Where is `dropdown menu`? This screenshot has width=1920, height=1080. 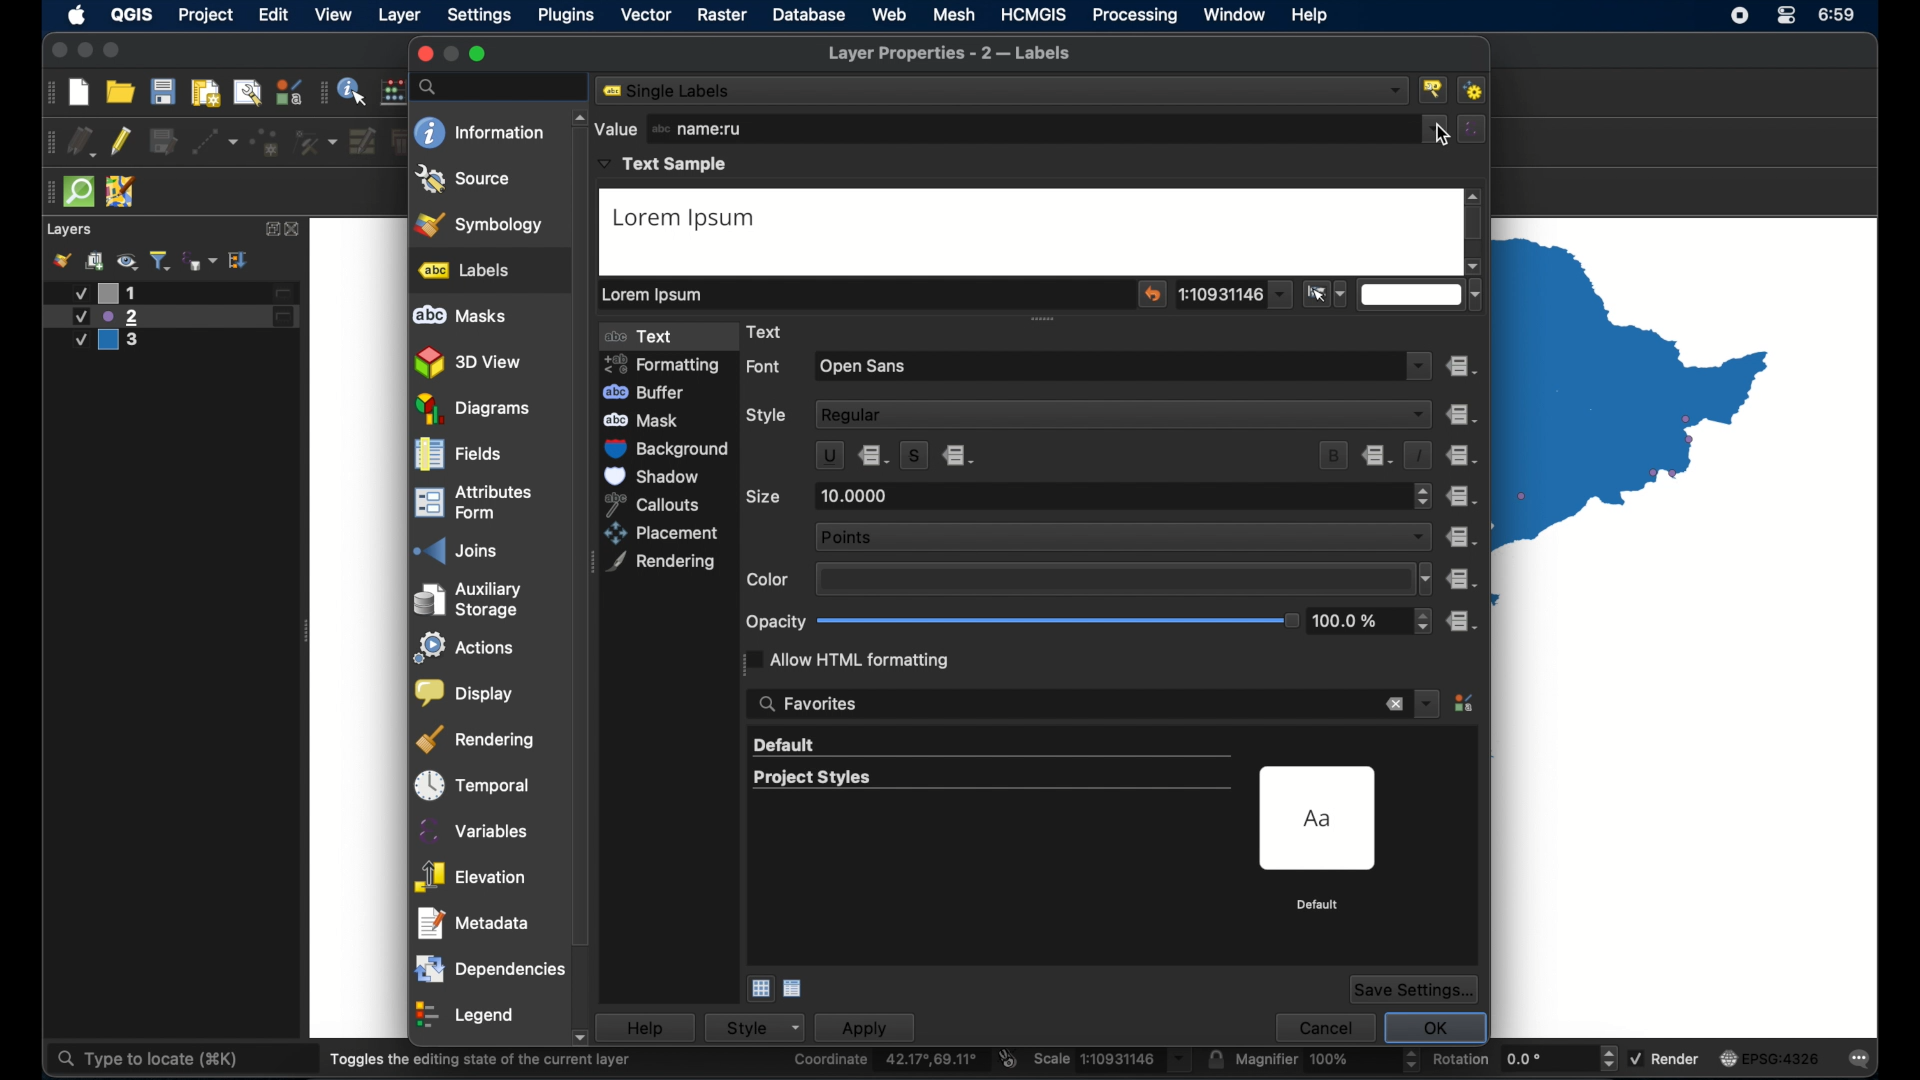 dropdown menu is located at coordinates (1435, 129).